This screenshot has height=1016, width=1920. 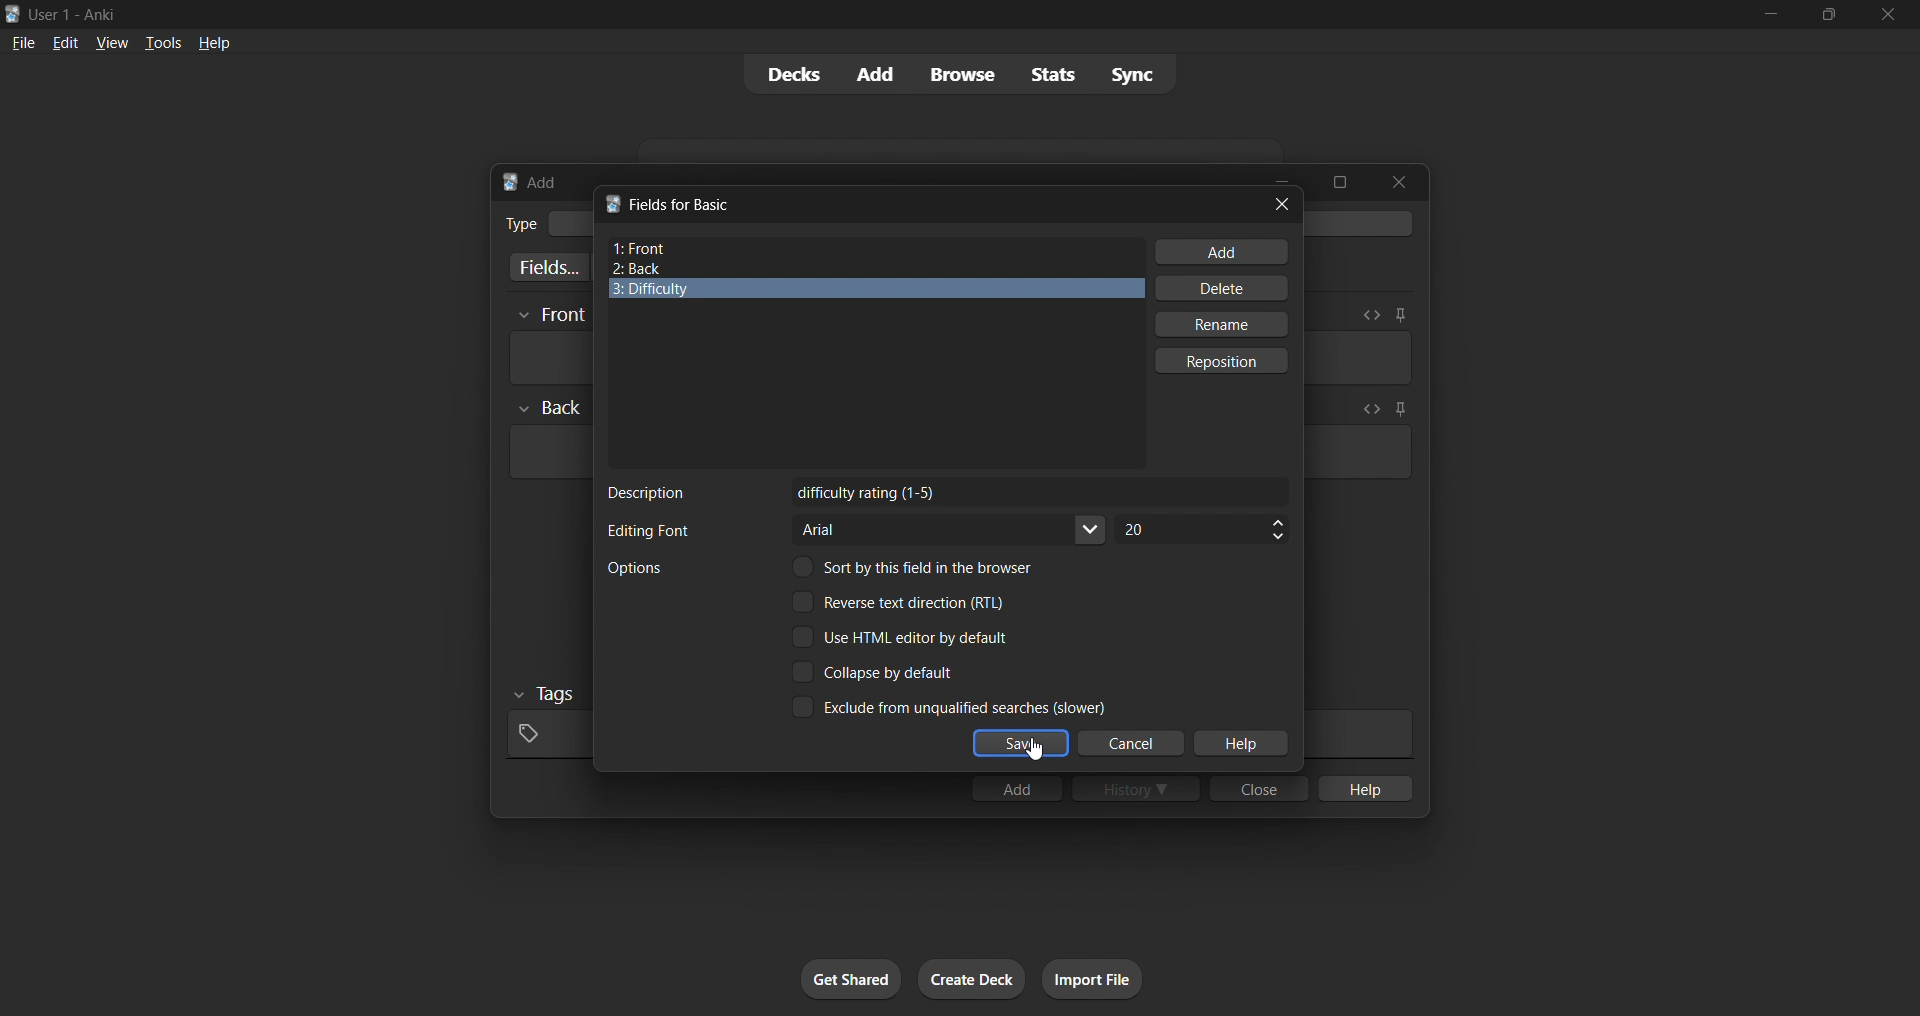 What do you see at coordinates (1136, 788) in the screenshot?
I see `history` at bounding box center [1136, 788].